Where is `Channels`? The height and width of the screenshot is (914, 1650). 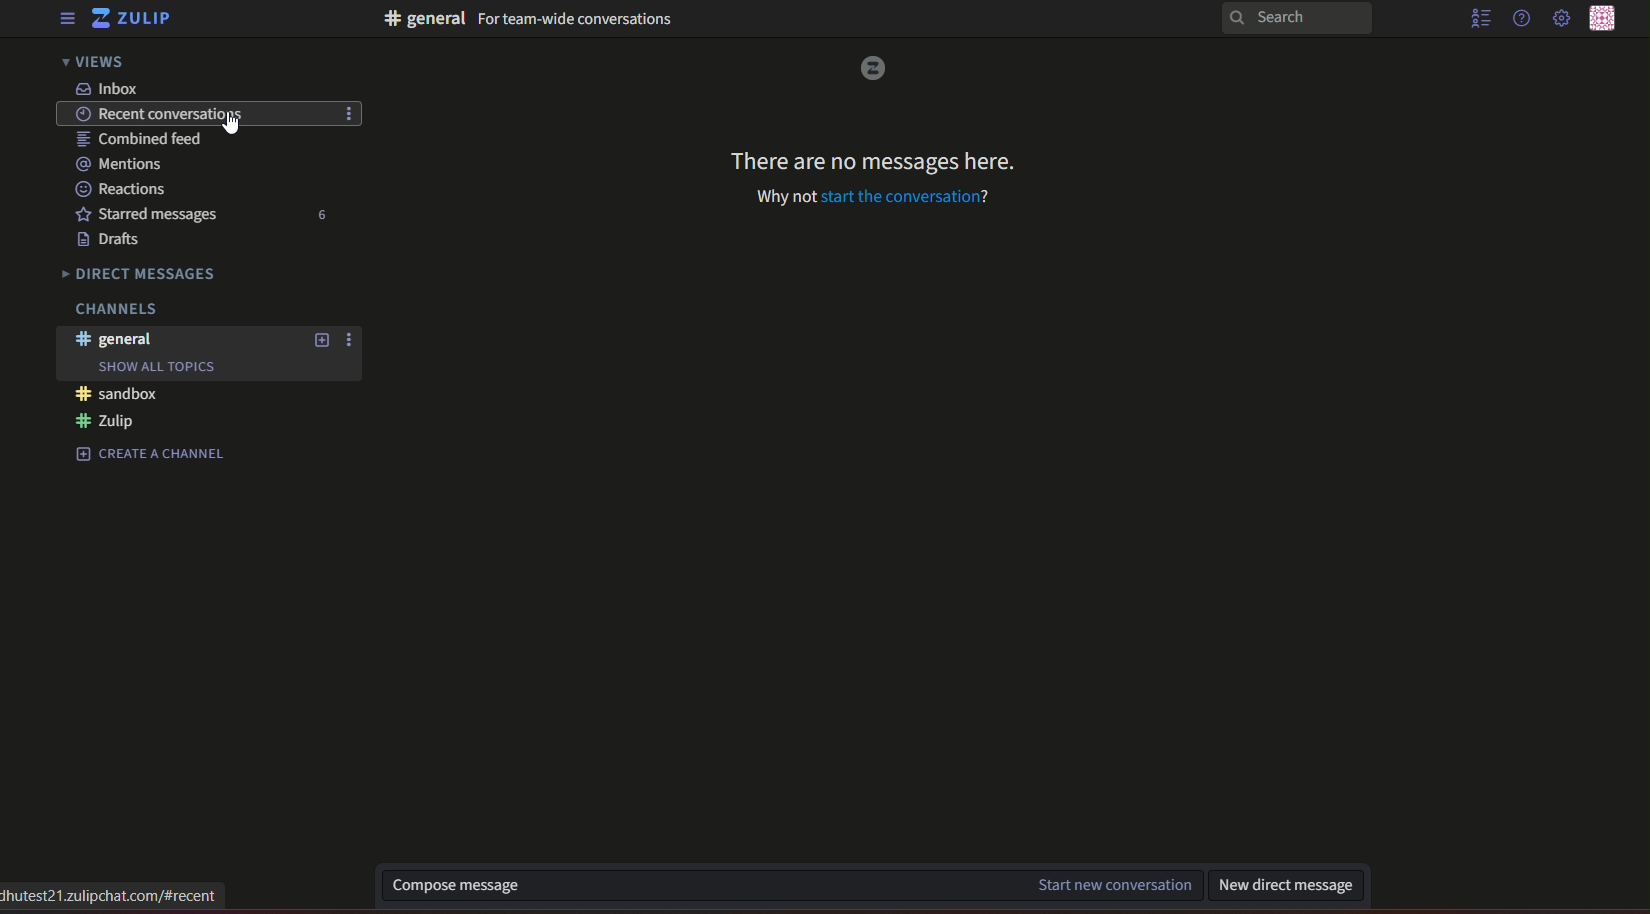
Channels is located at coordinates (114, 310).